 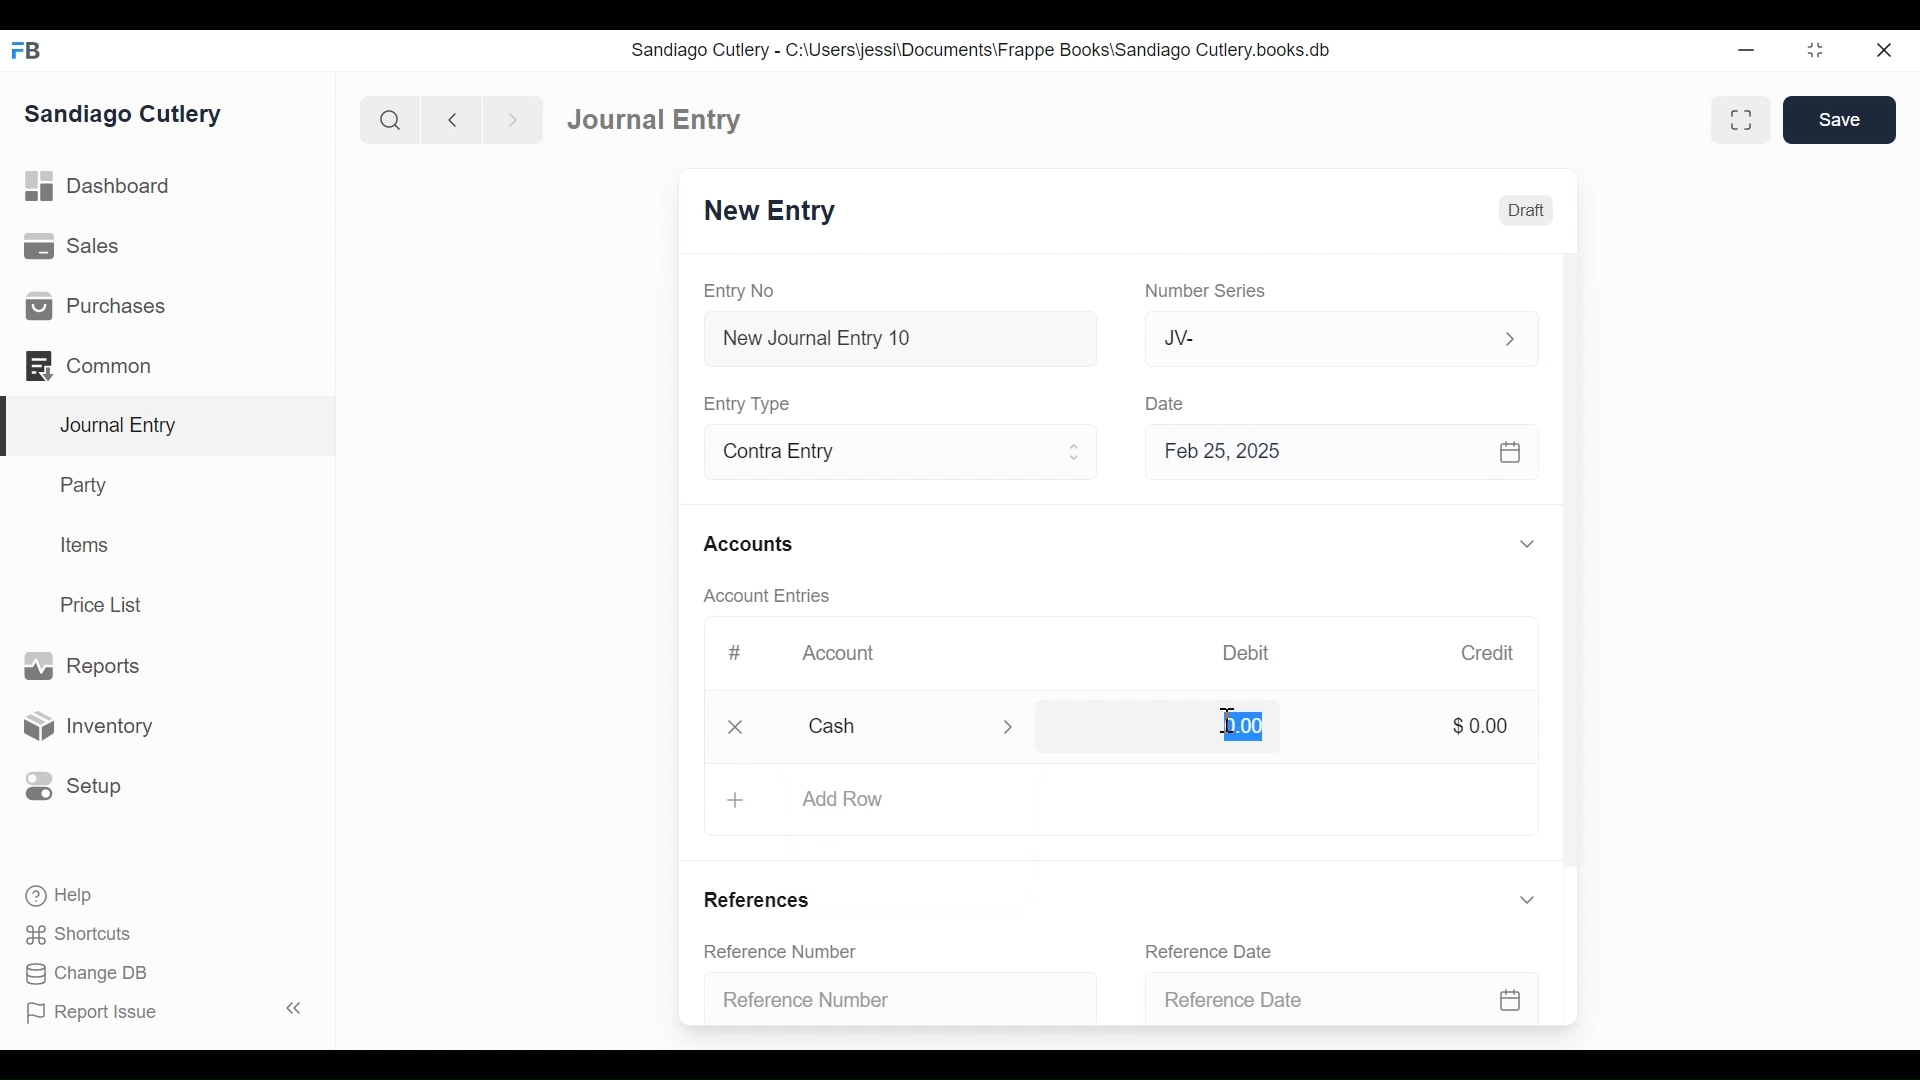 I want to click on Account, so click(x=841, y=655).